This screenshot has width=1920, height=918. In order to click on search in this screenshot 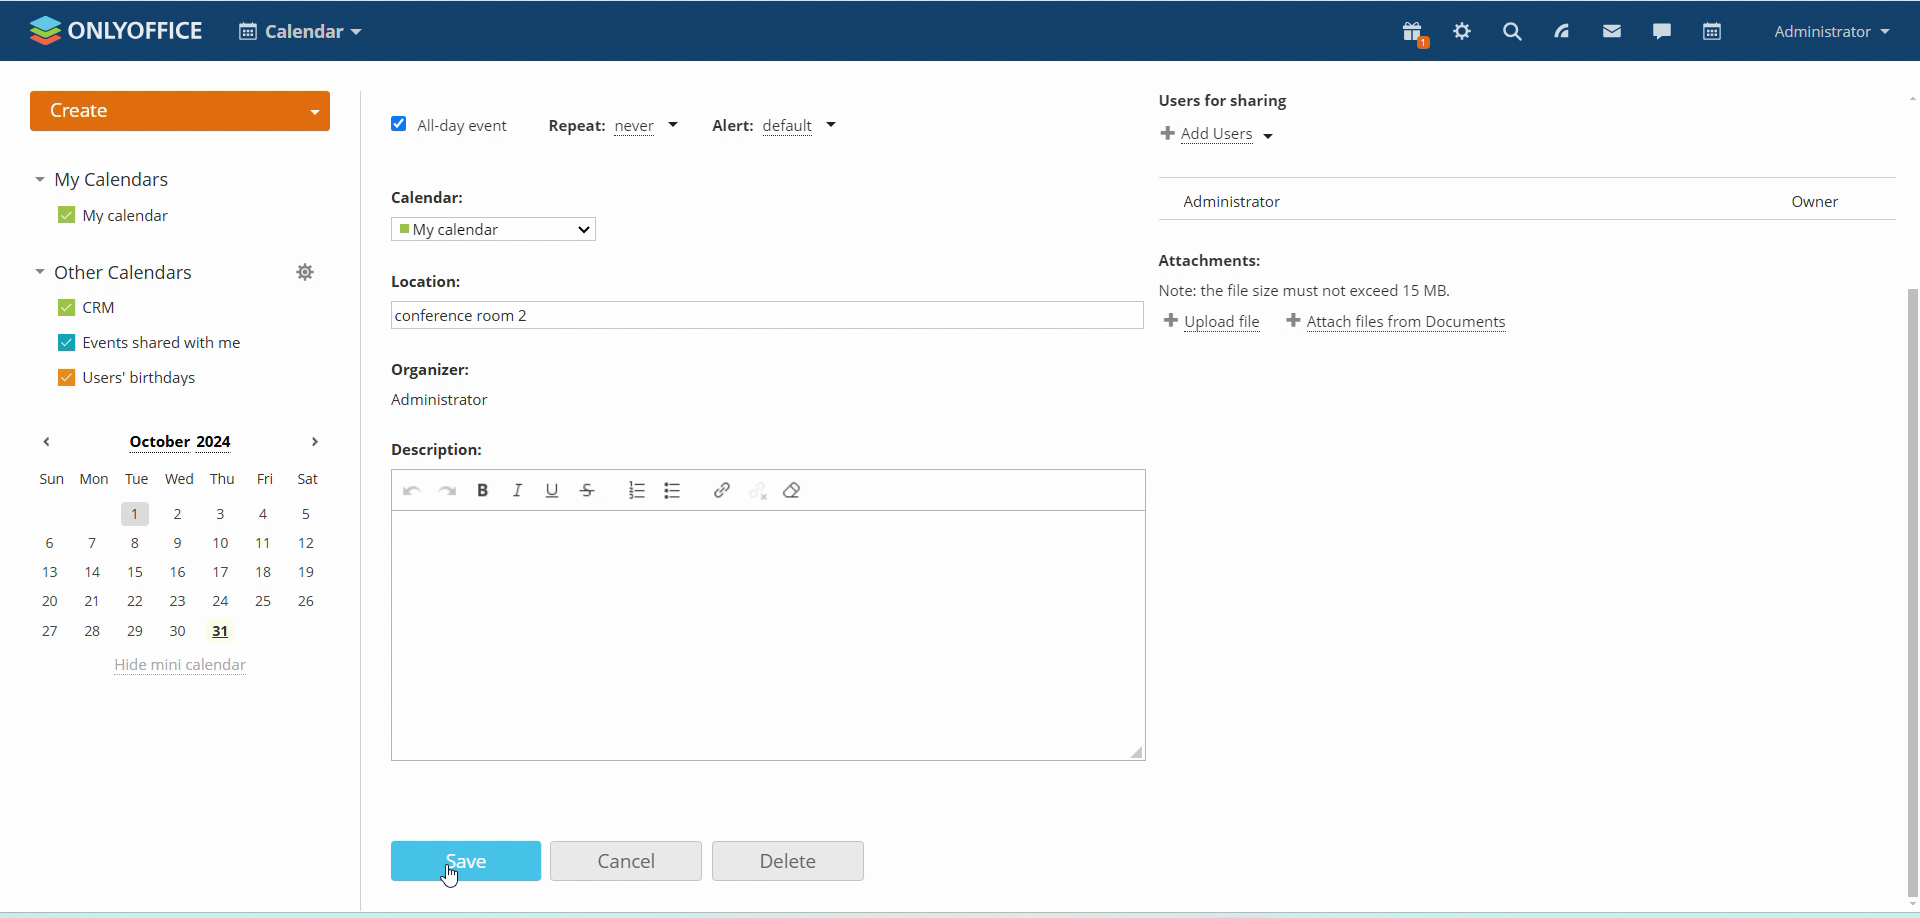, I will do `click(1512, 31)`.